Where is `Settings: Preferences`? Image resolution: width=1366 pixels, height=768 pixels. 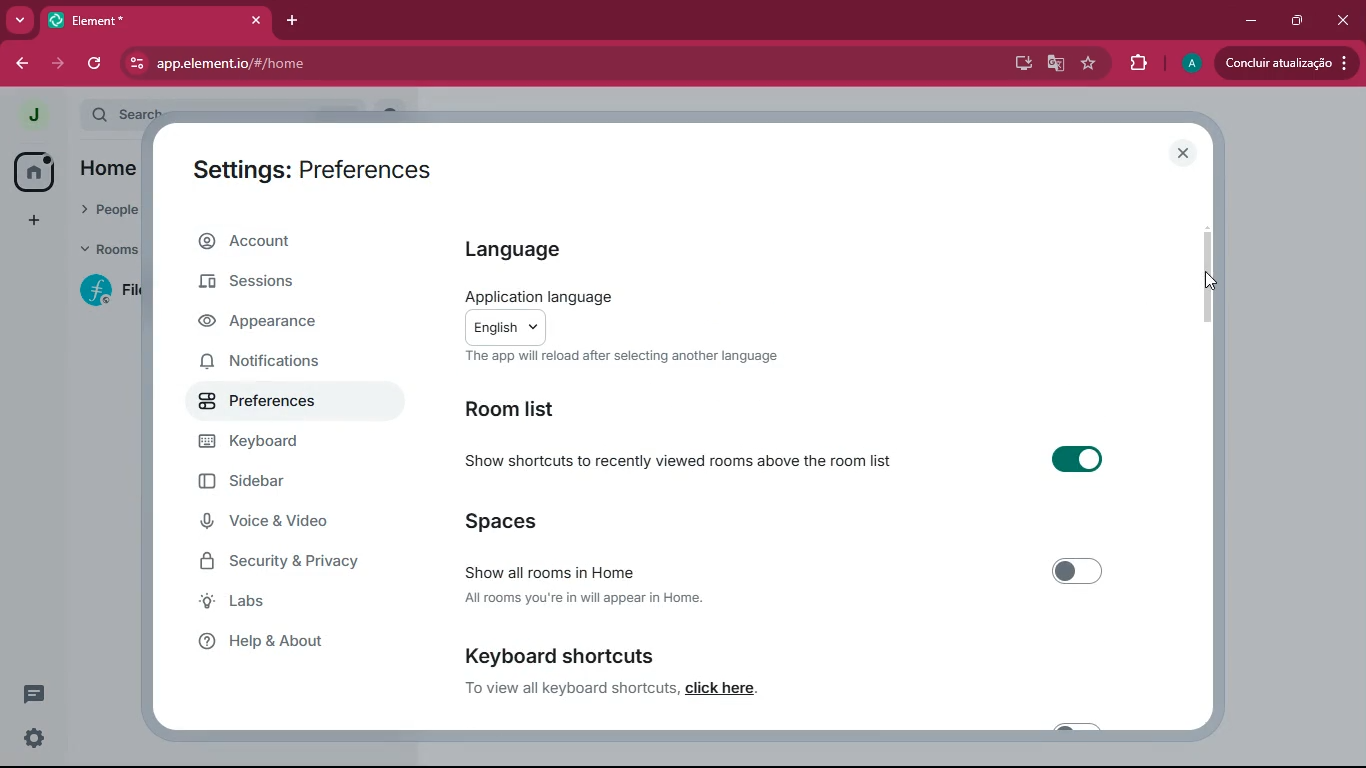
Settings: Preferences is located at coordinates (308, 170).